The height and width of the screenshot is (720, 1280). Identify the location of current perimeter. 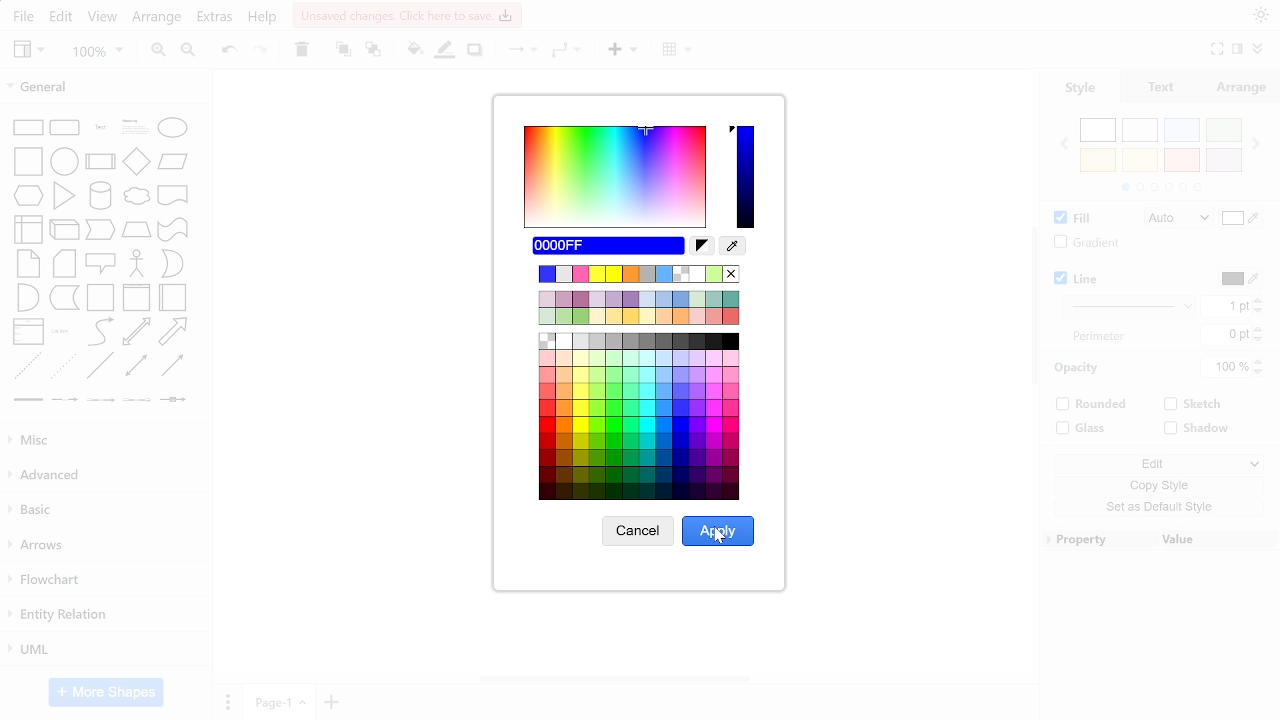
(1225, 335).